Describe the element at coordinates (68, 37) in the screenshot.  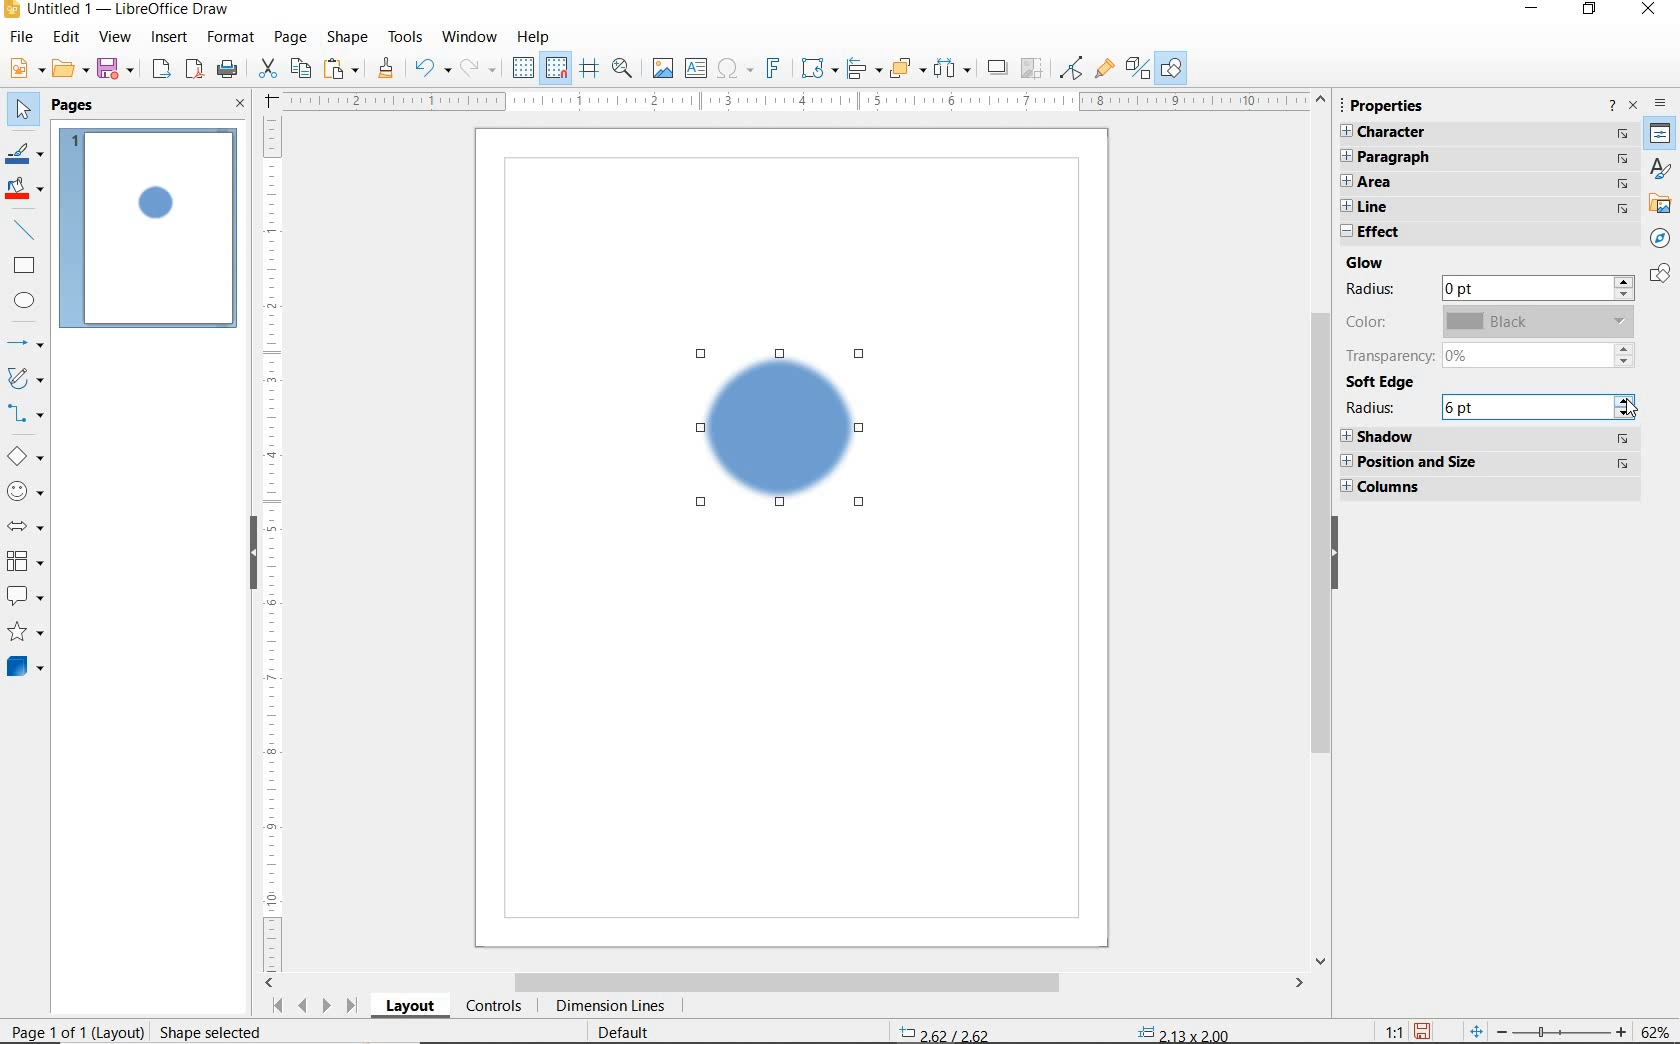
I see `EDIT` at that location.